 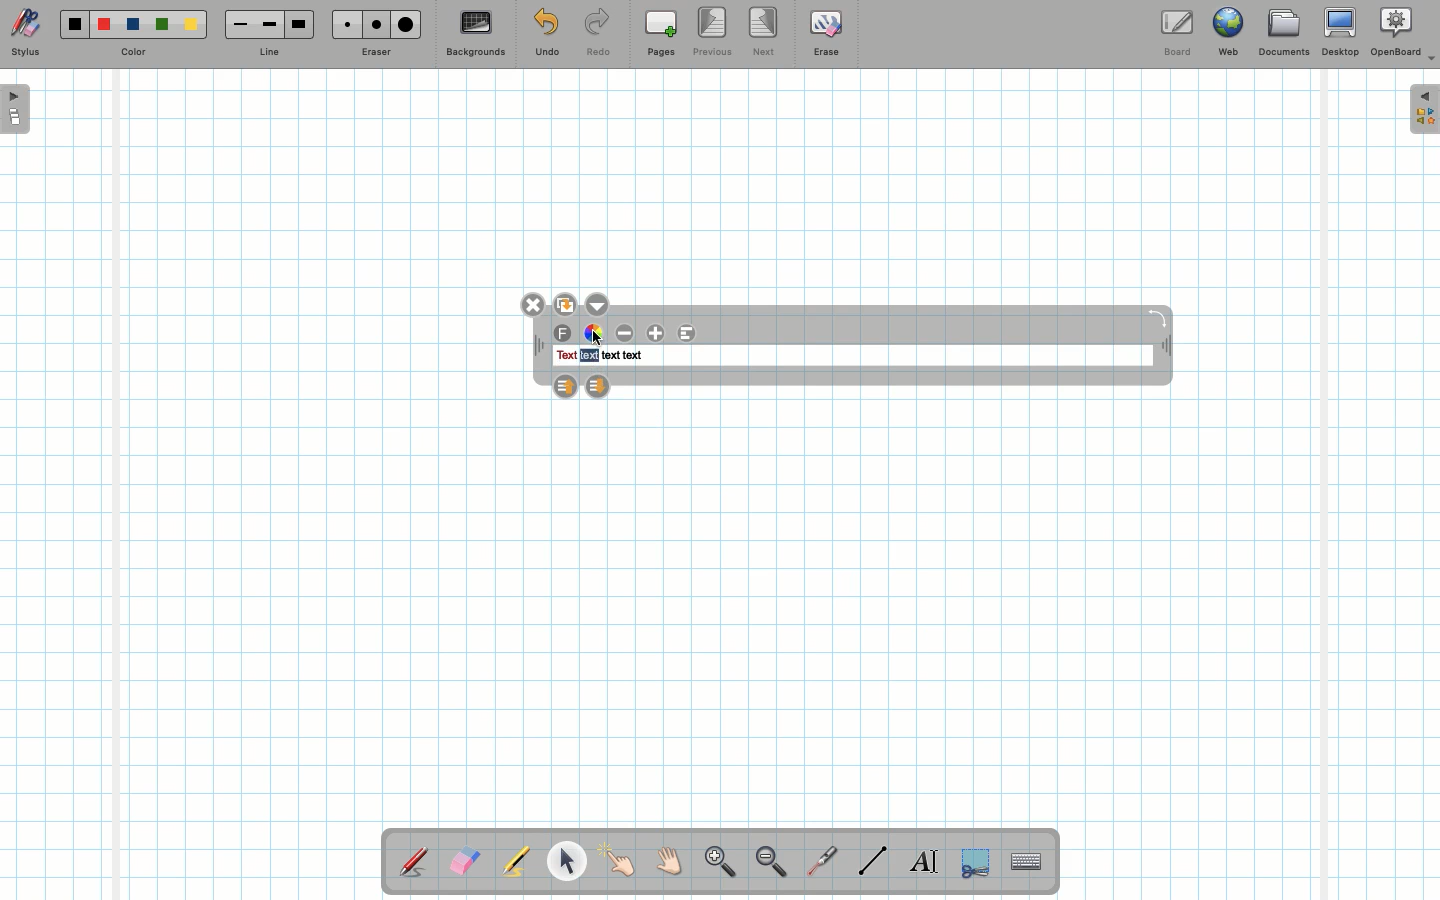 What do you see at coordinates (566, 861) in the screenshot?
I see `Pointer` at bounding box center [566, 861].